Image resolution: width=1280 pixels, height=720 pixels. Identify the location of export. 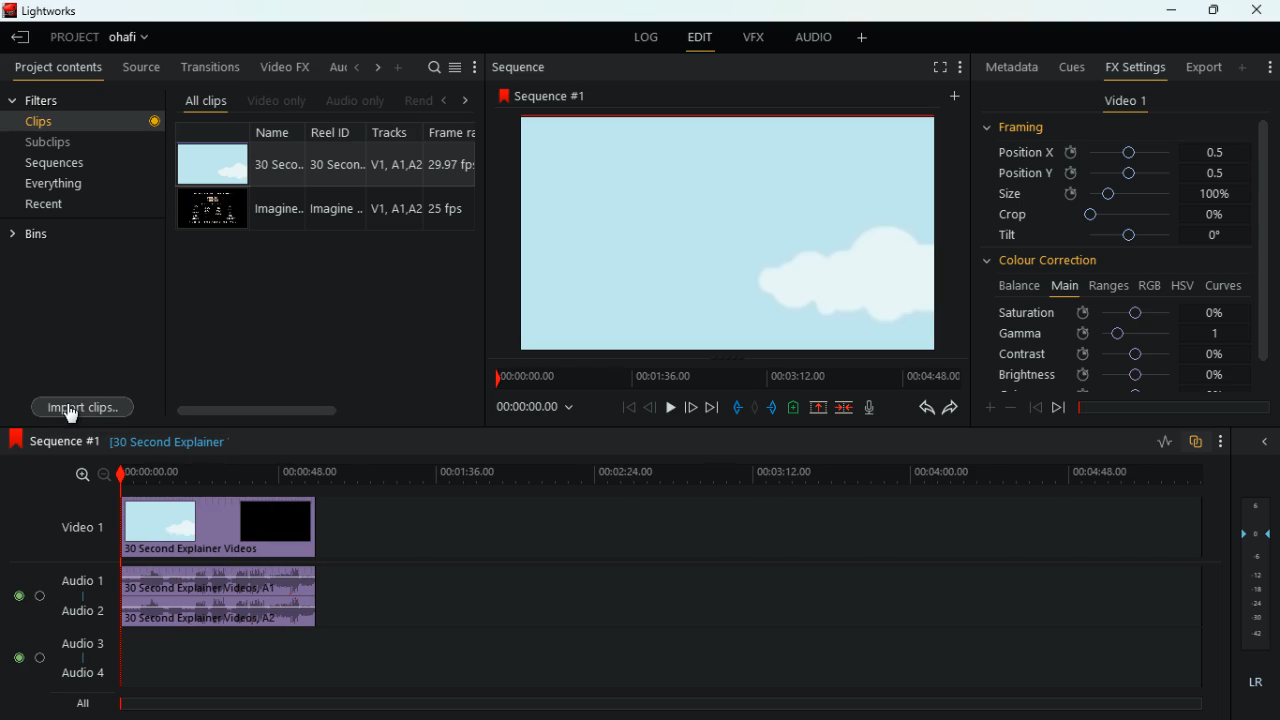
(1199, 67).